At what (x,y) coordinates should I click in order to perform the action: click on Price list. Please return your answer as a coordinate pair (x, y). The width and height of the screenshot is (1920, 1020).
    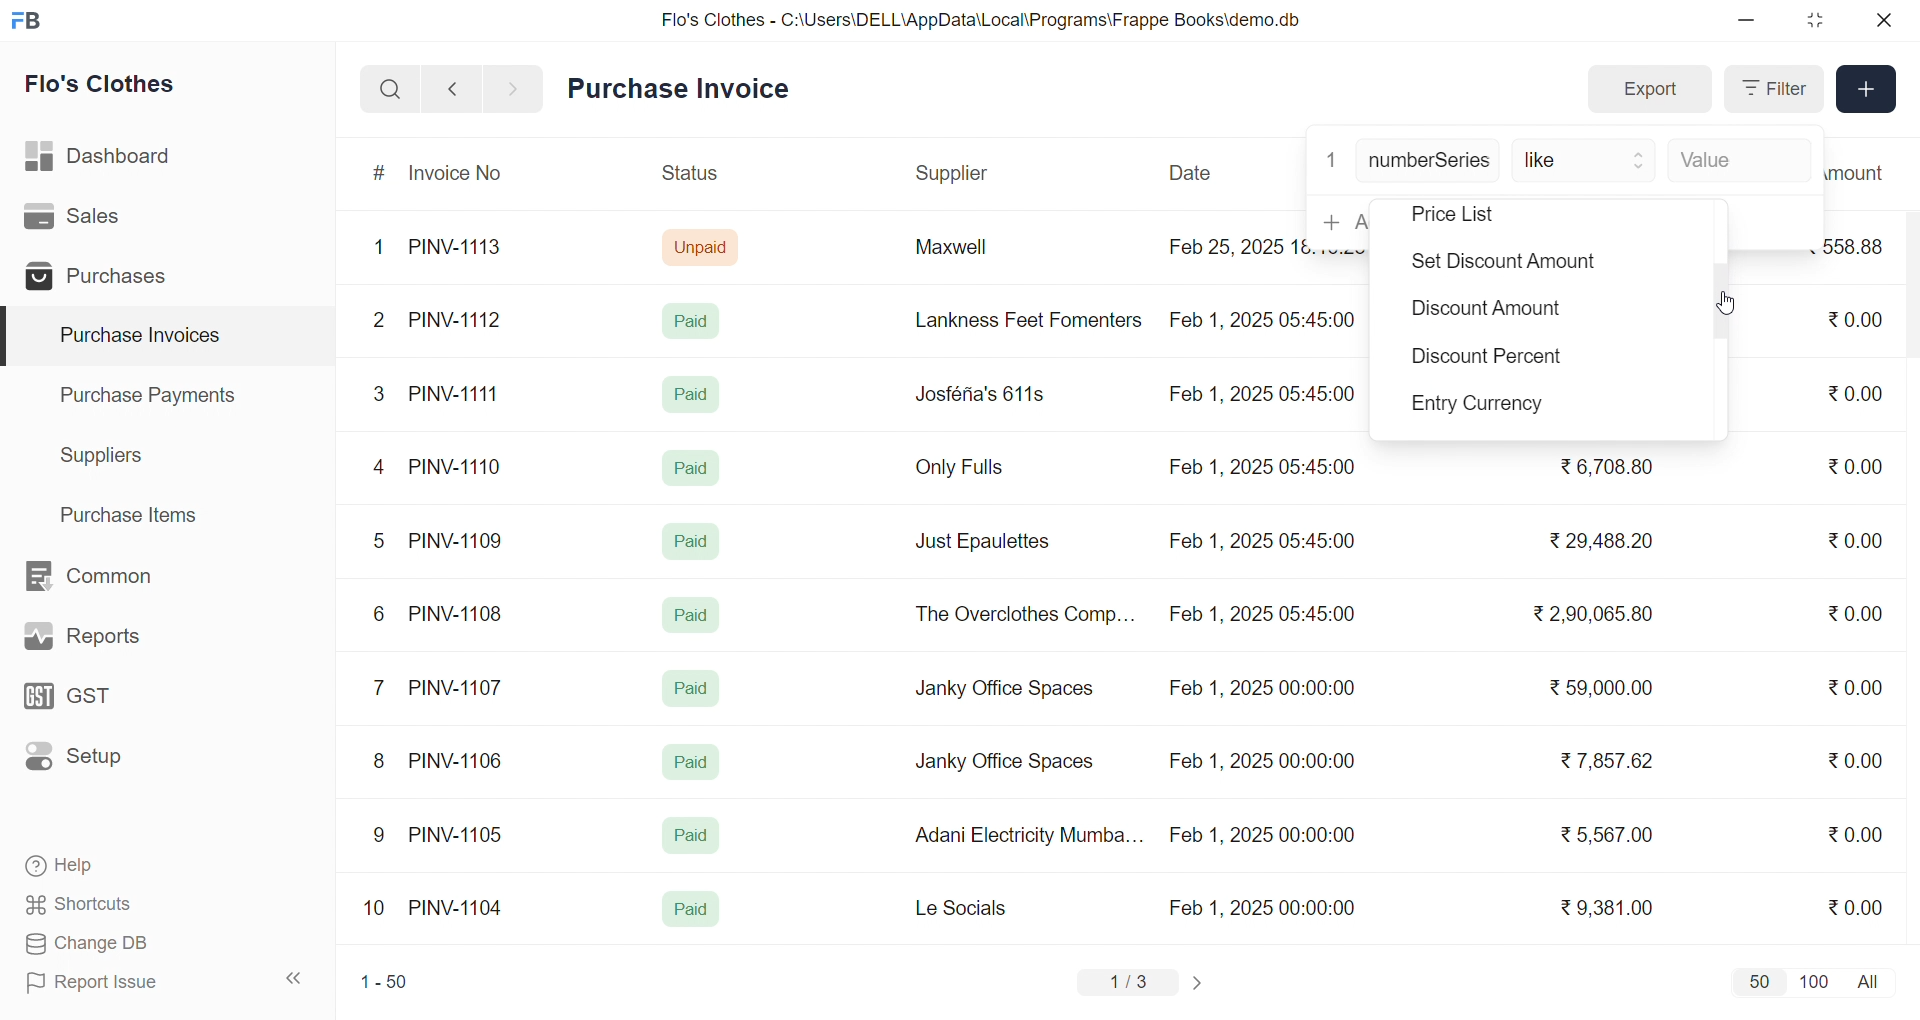
    Looking at the image, I should click on (1482, 215).